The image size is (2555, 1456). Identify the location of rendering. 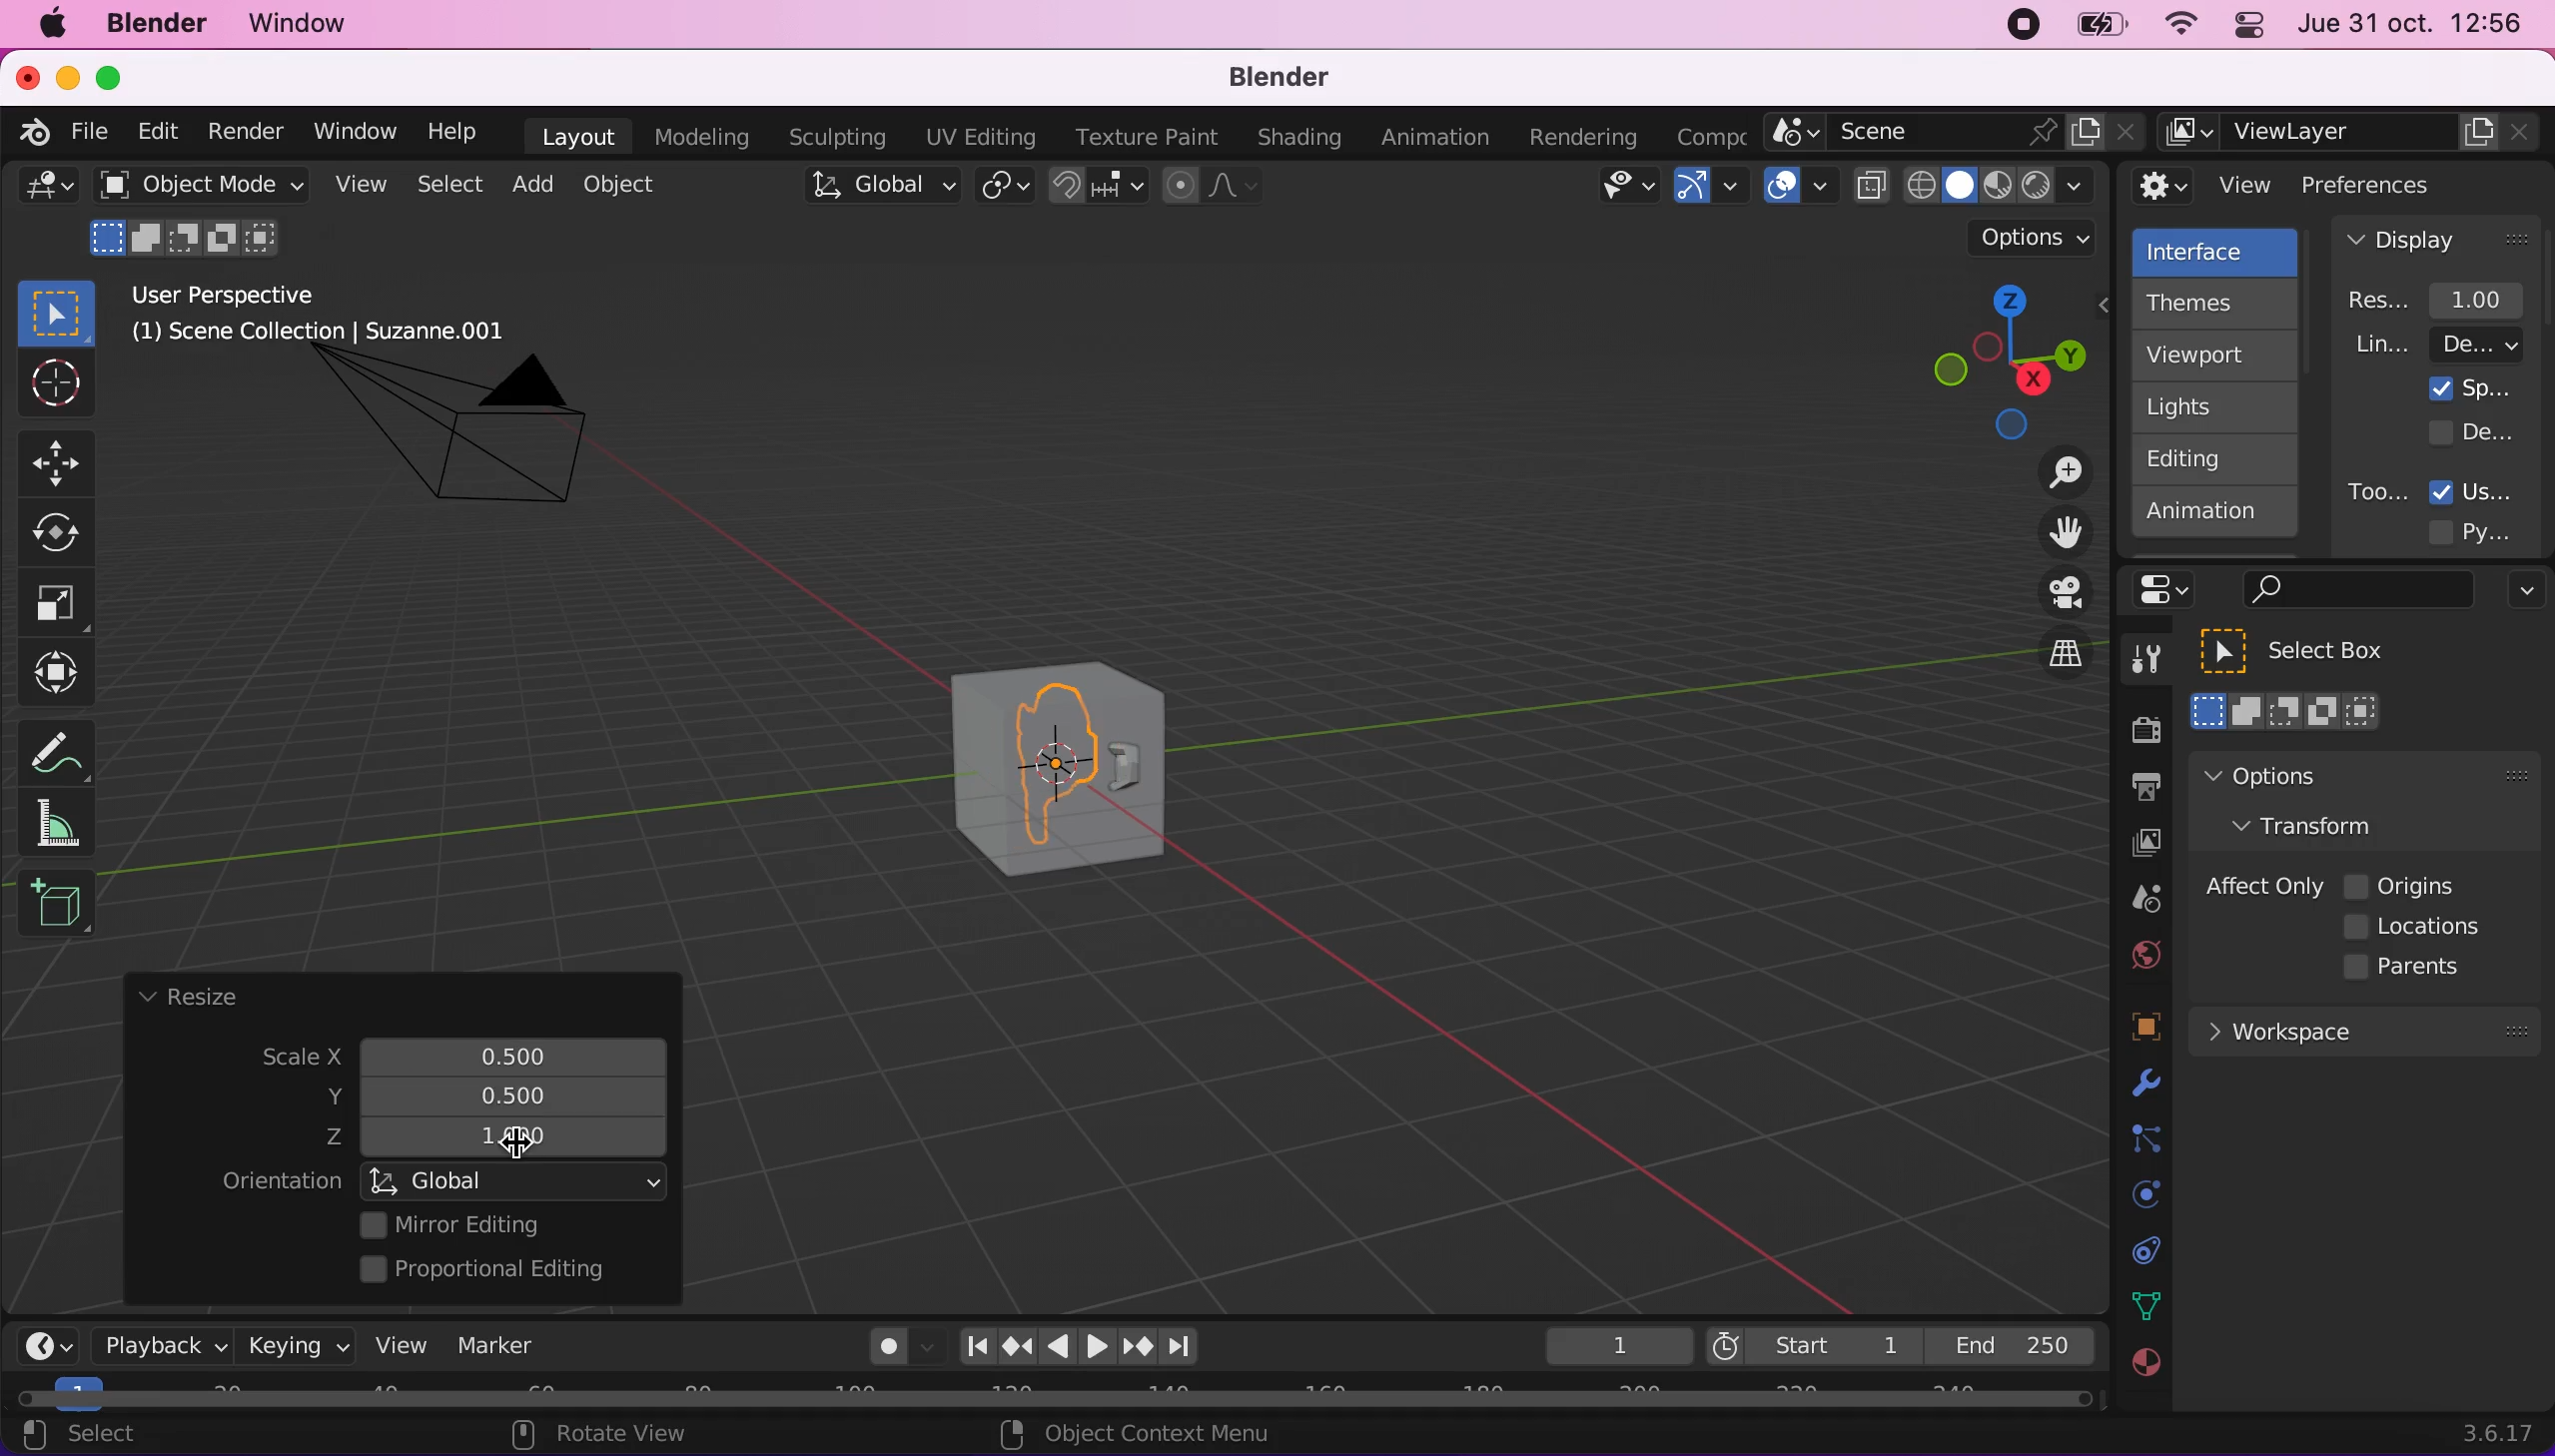
(1584, 138).